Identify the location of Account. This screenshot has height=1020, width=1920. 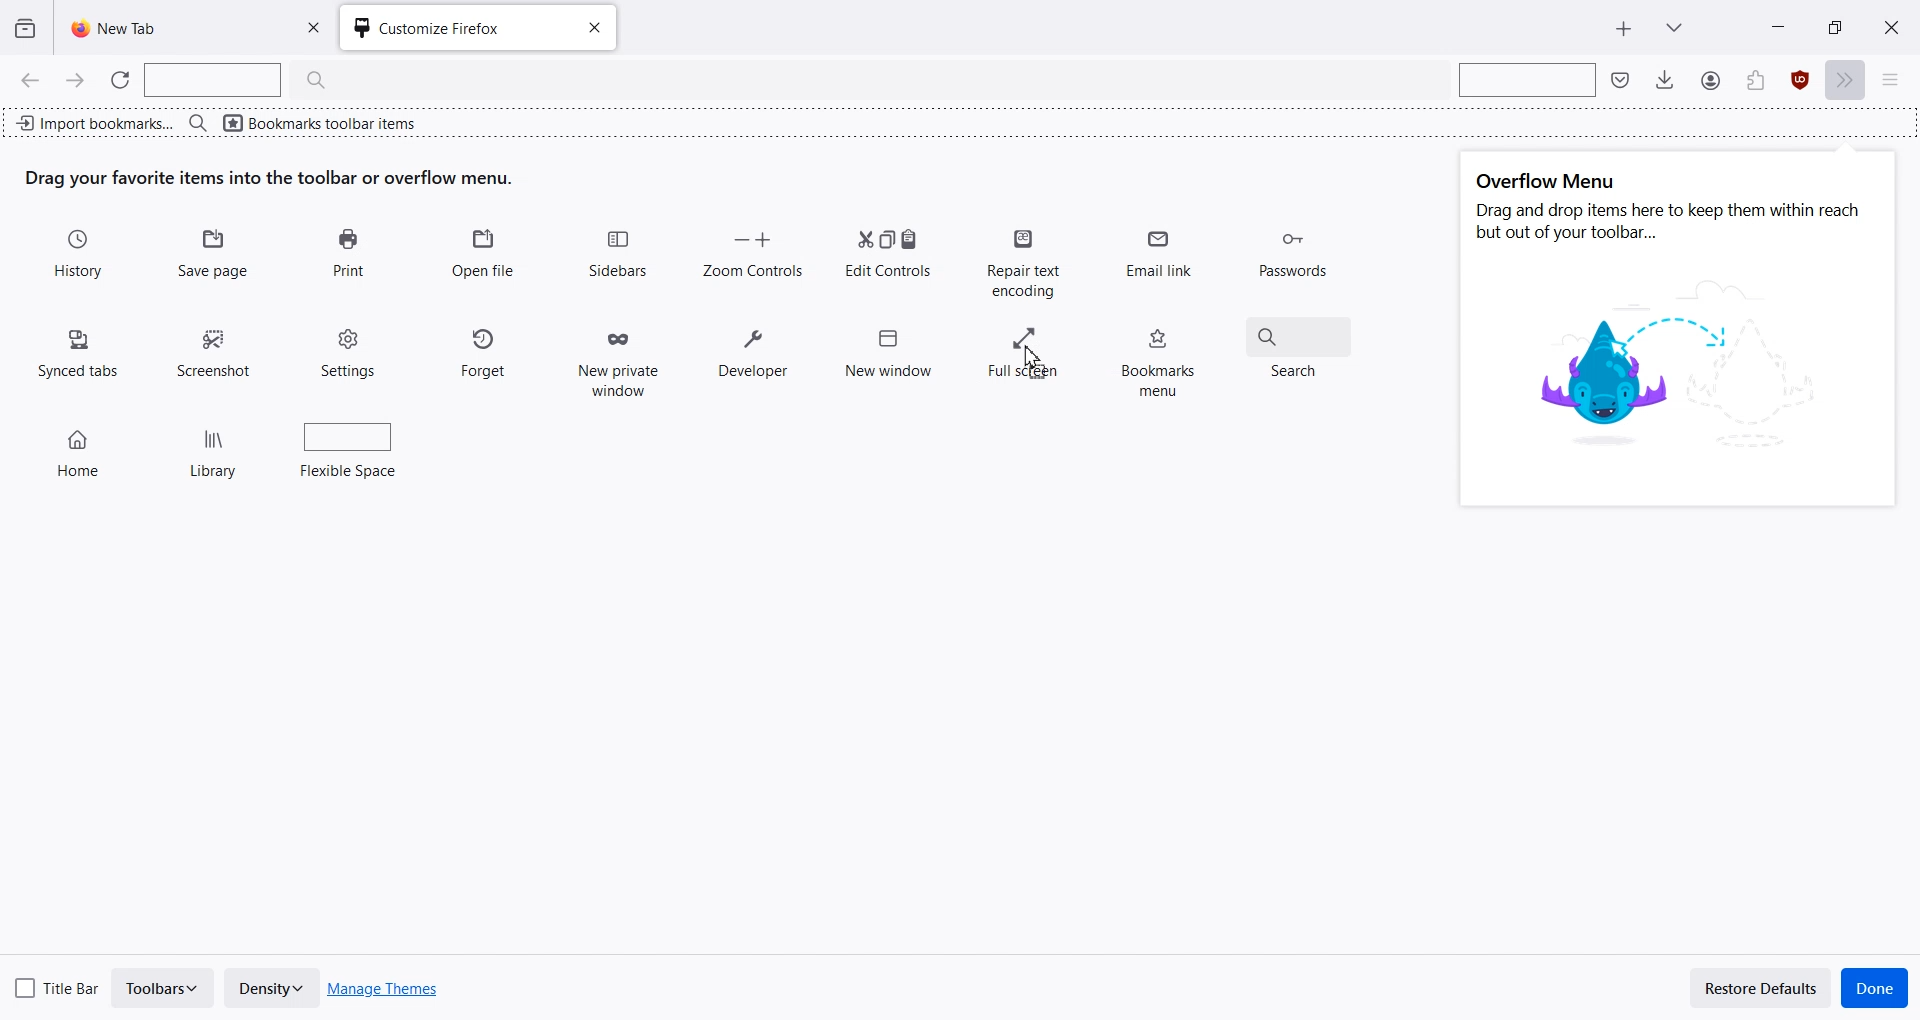
(1755, 81).